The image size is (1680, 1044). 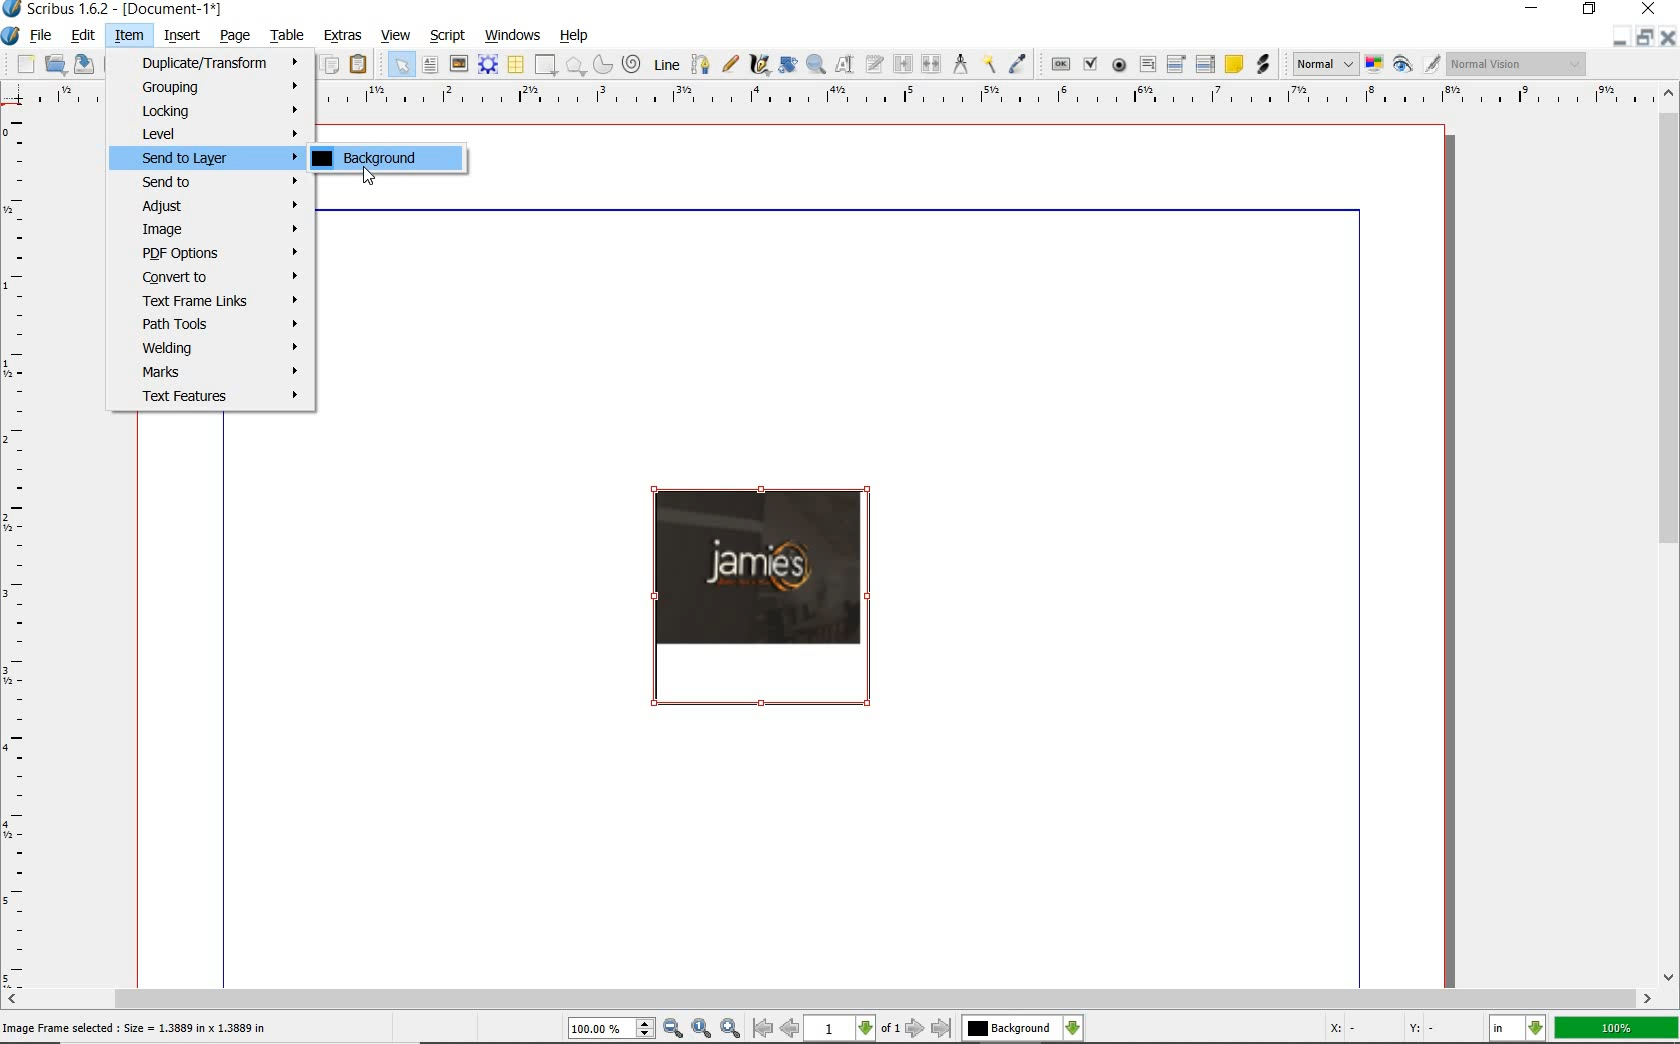 What do you see at coordinates (214, 397) in the screenshot?
I see `Text Features` at bounding box center [214, 397].